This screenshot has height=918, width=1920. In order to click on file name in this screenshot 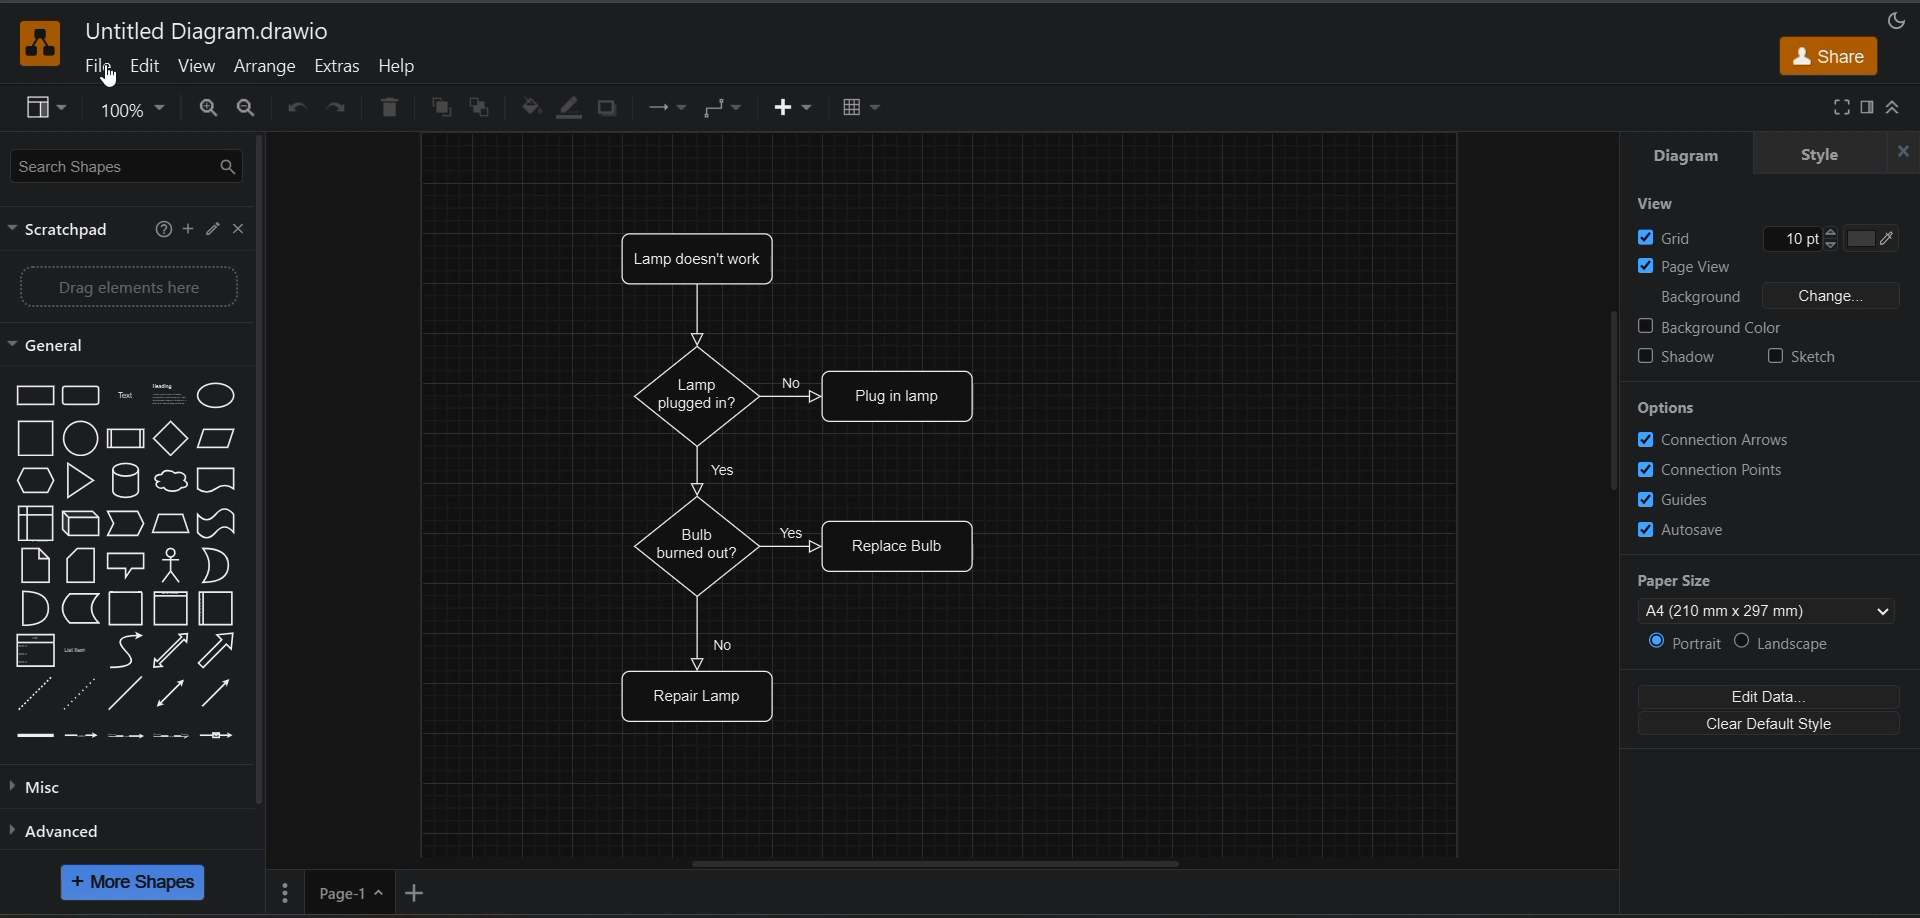, I will do `click(209, 33)`.